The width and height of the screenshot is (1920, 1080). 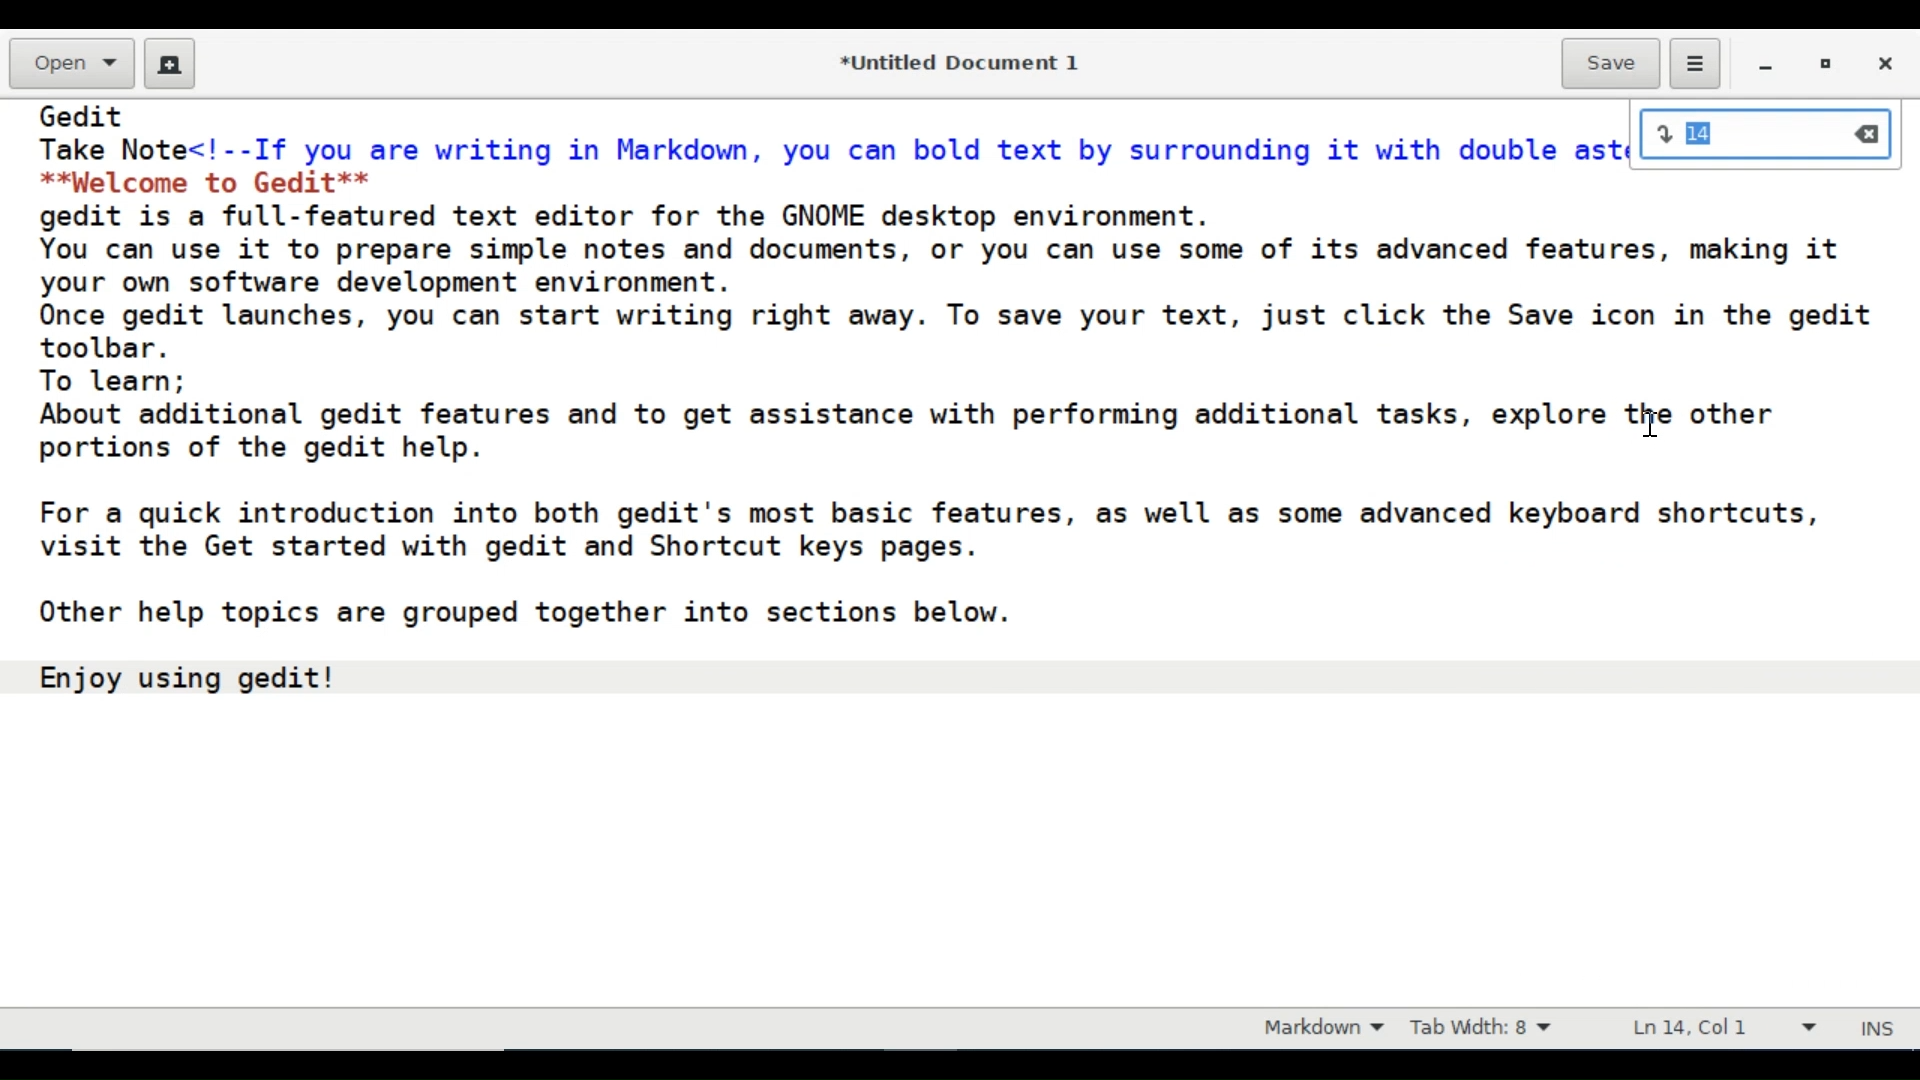 What do you see at coordinates (1880, 1030) in the screenshot?
I see `INS` at bounding box center [1880, 1030].